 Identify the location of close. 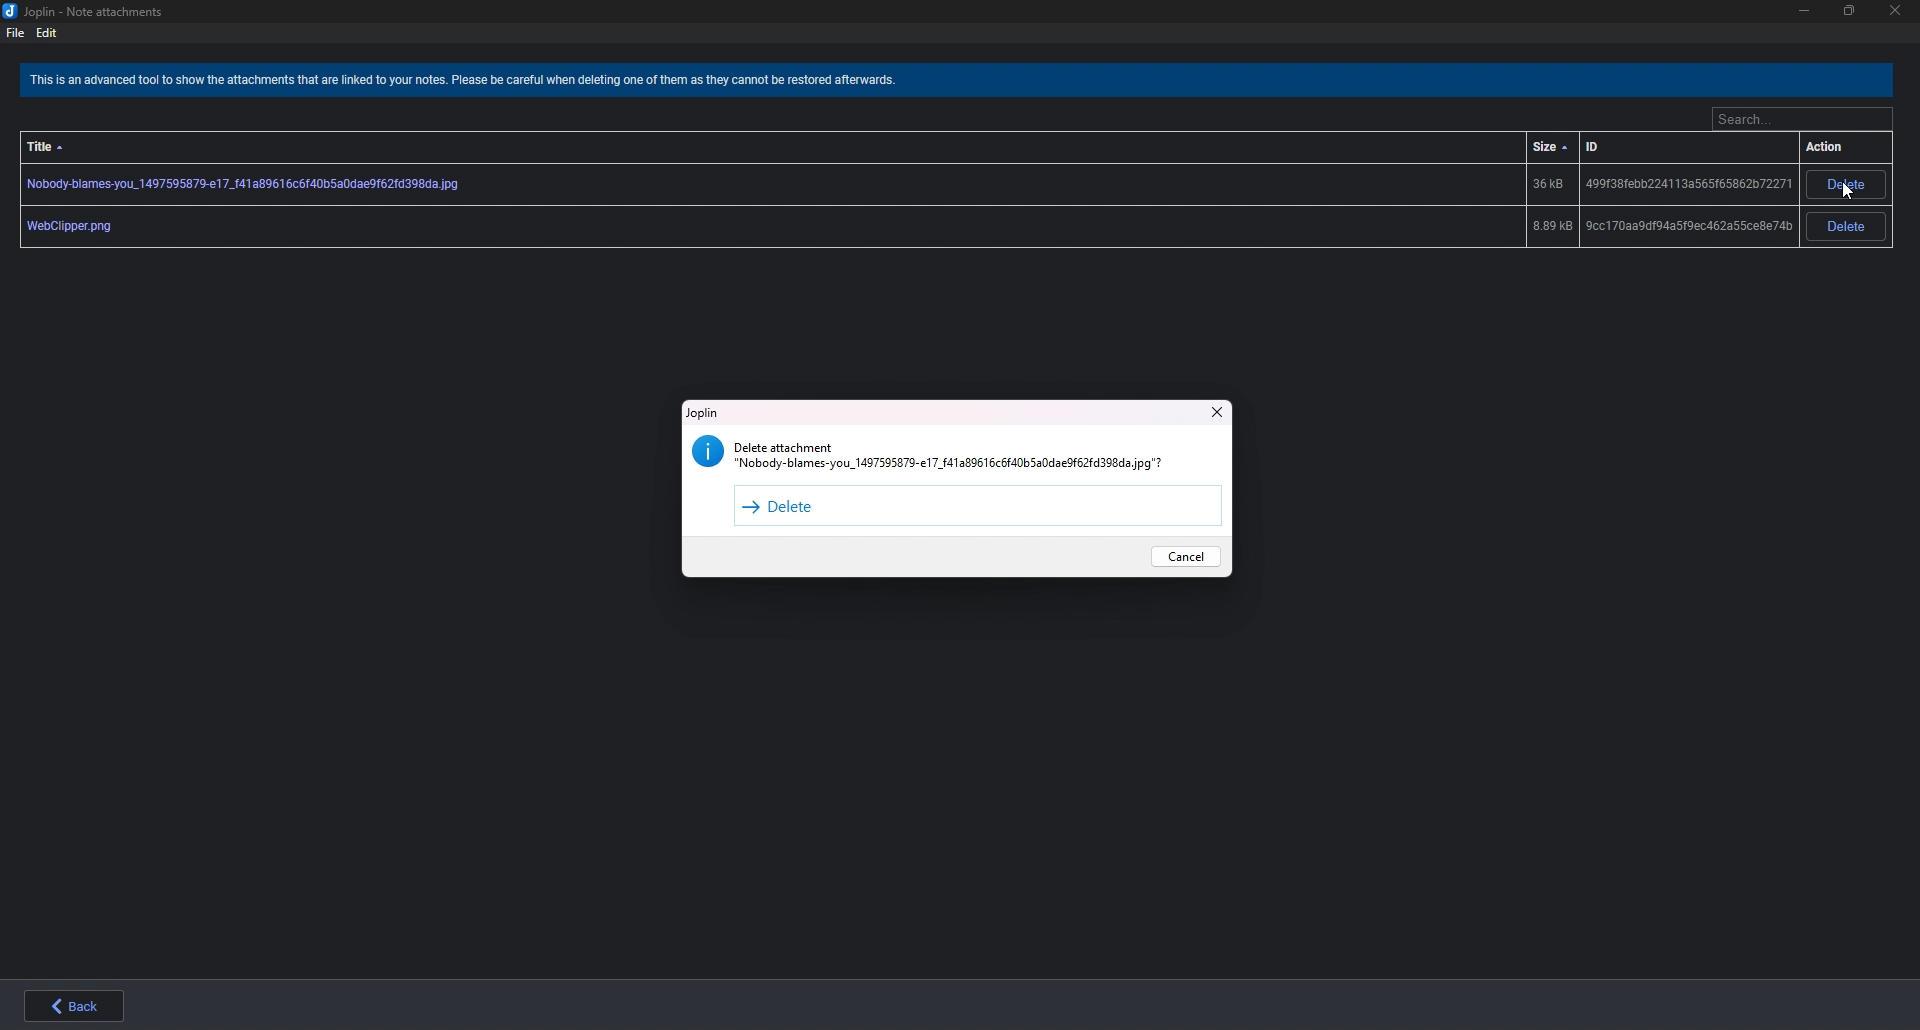
(1896, 11).